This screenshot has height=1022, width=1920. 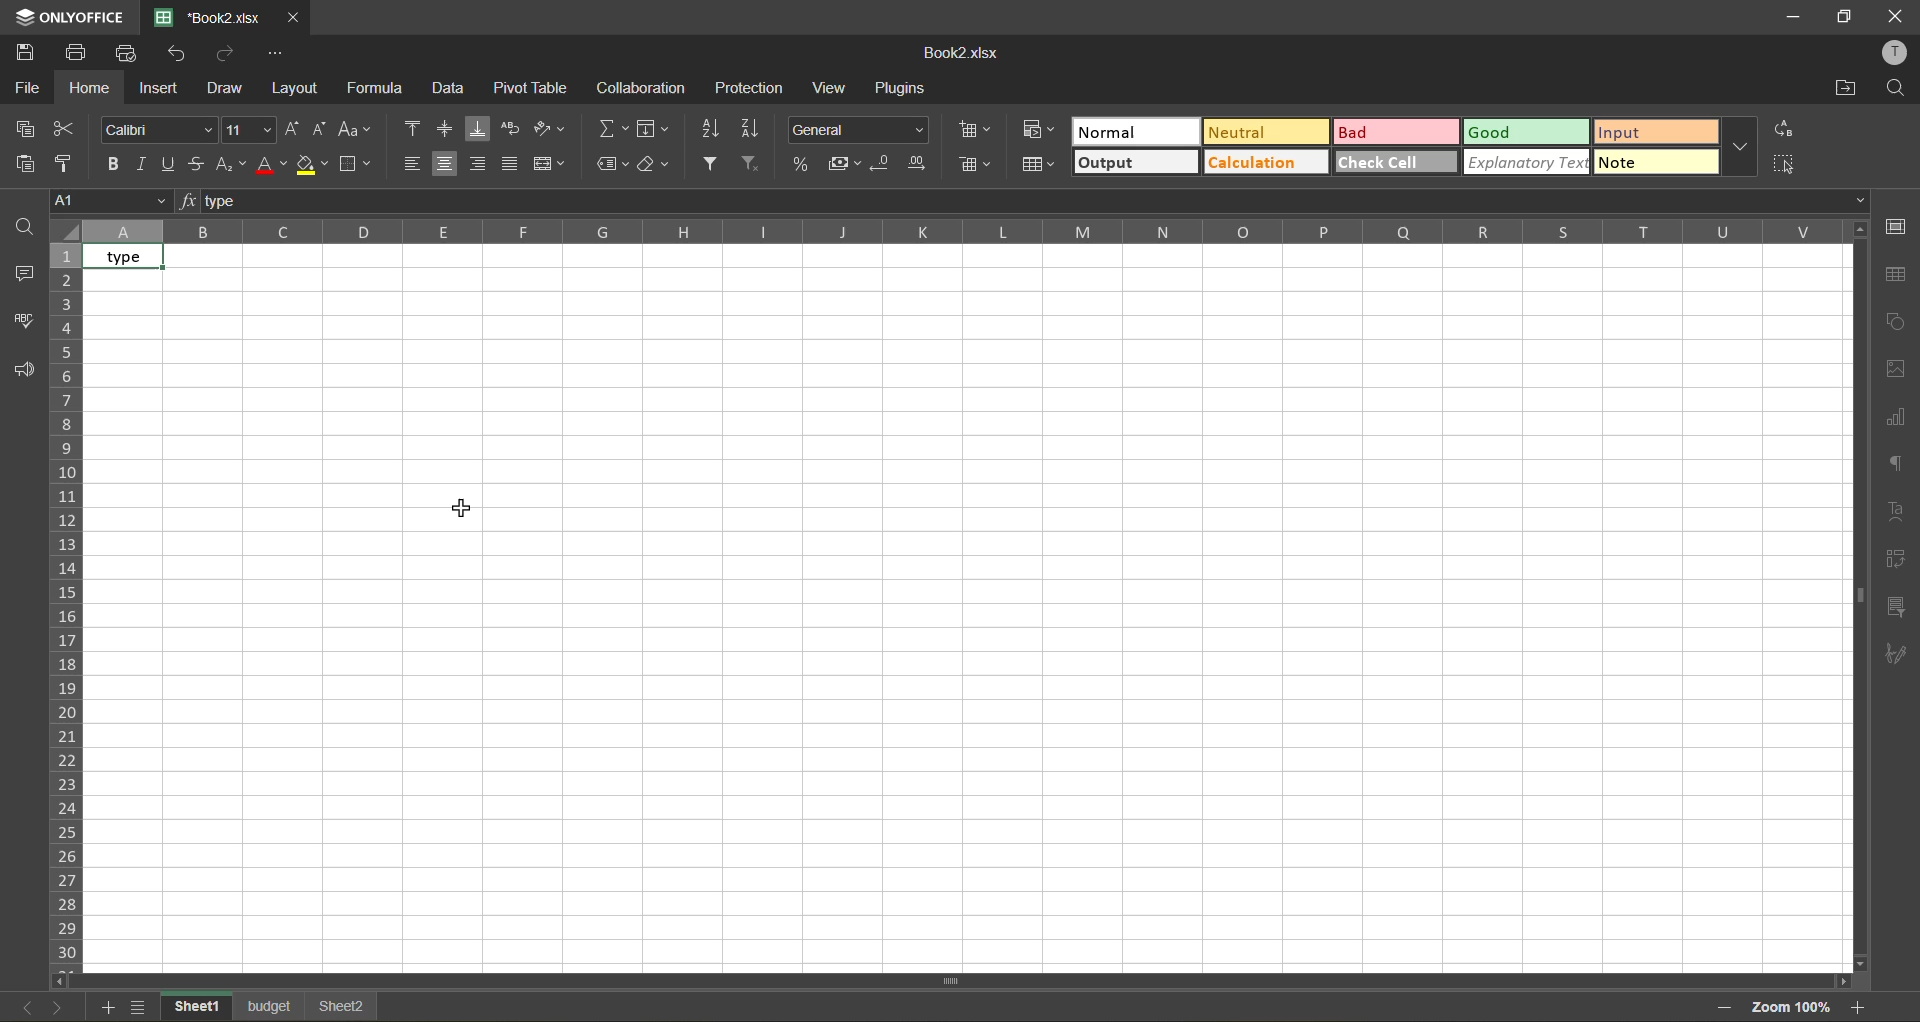 I want to click on zoom out, so click(x=1727, y=1006).